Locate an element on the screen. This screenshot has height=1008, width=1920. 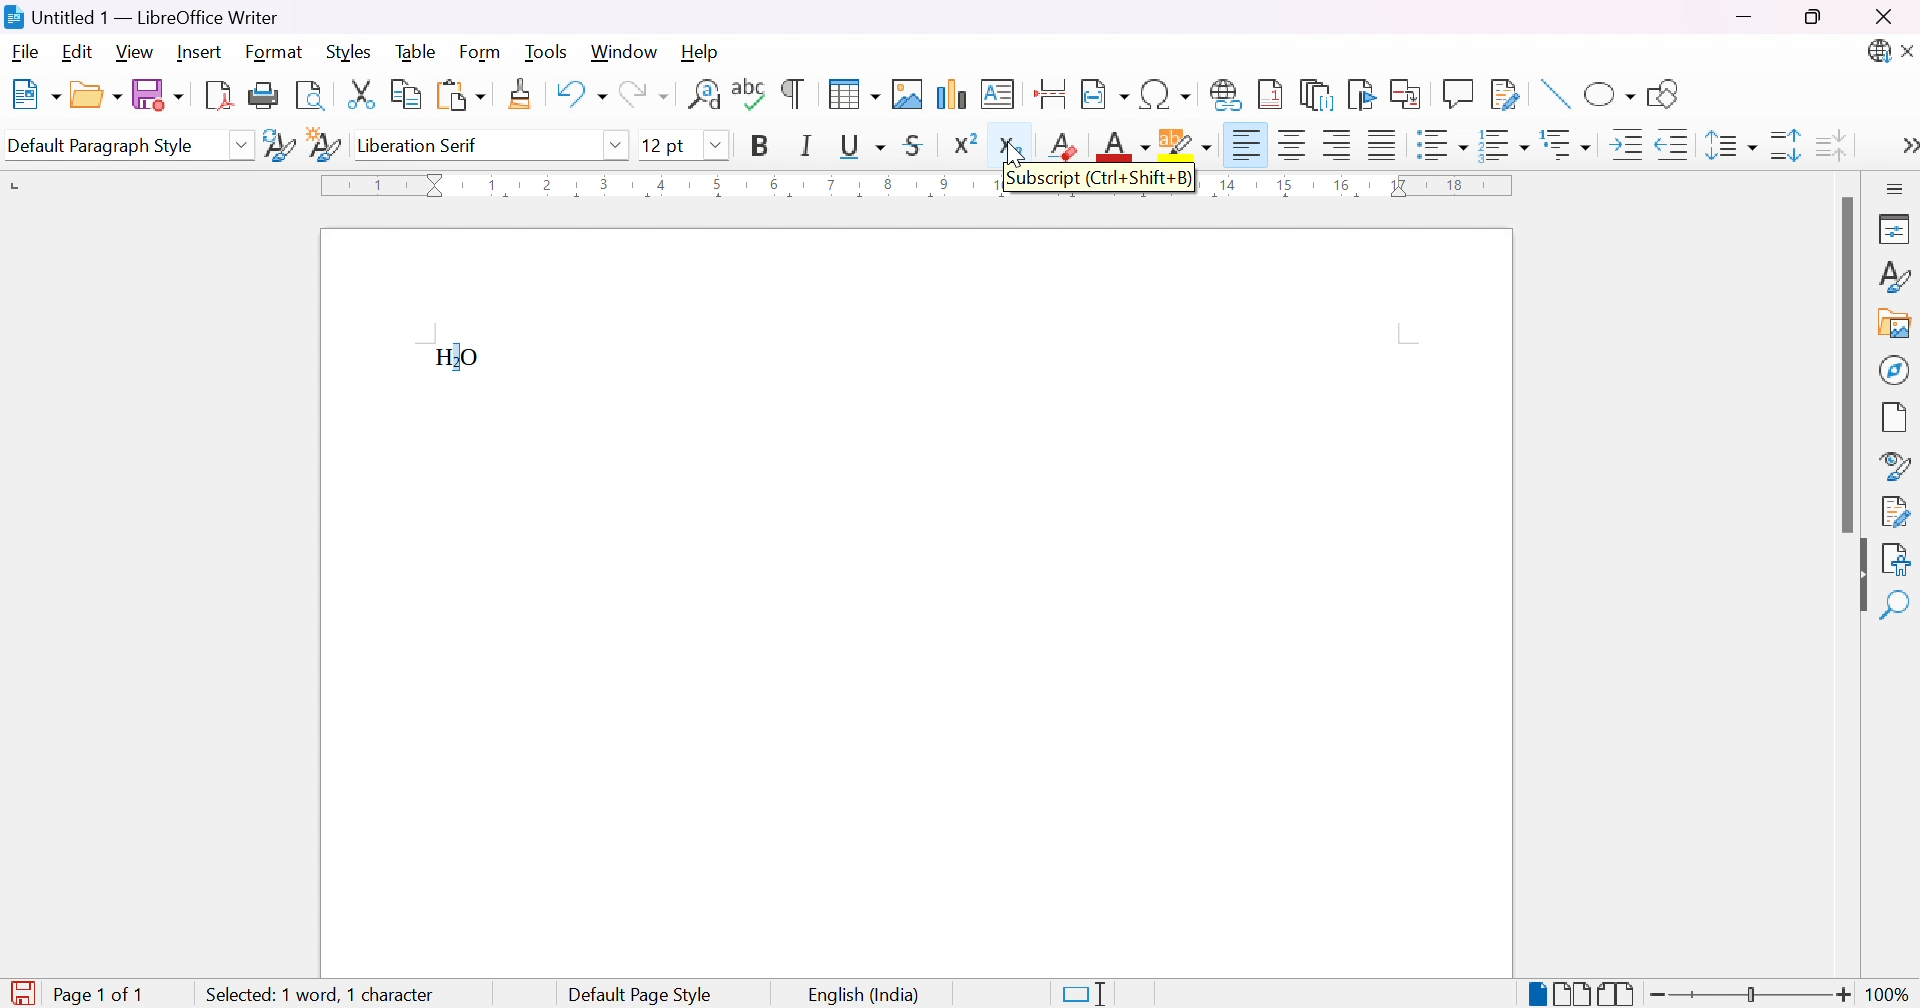
Insert image is located at coordinates (1896, 326).